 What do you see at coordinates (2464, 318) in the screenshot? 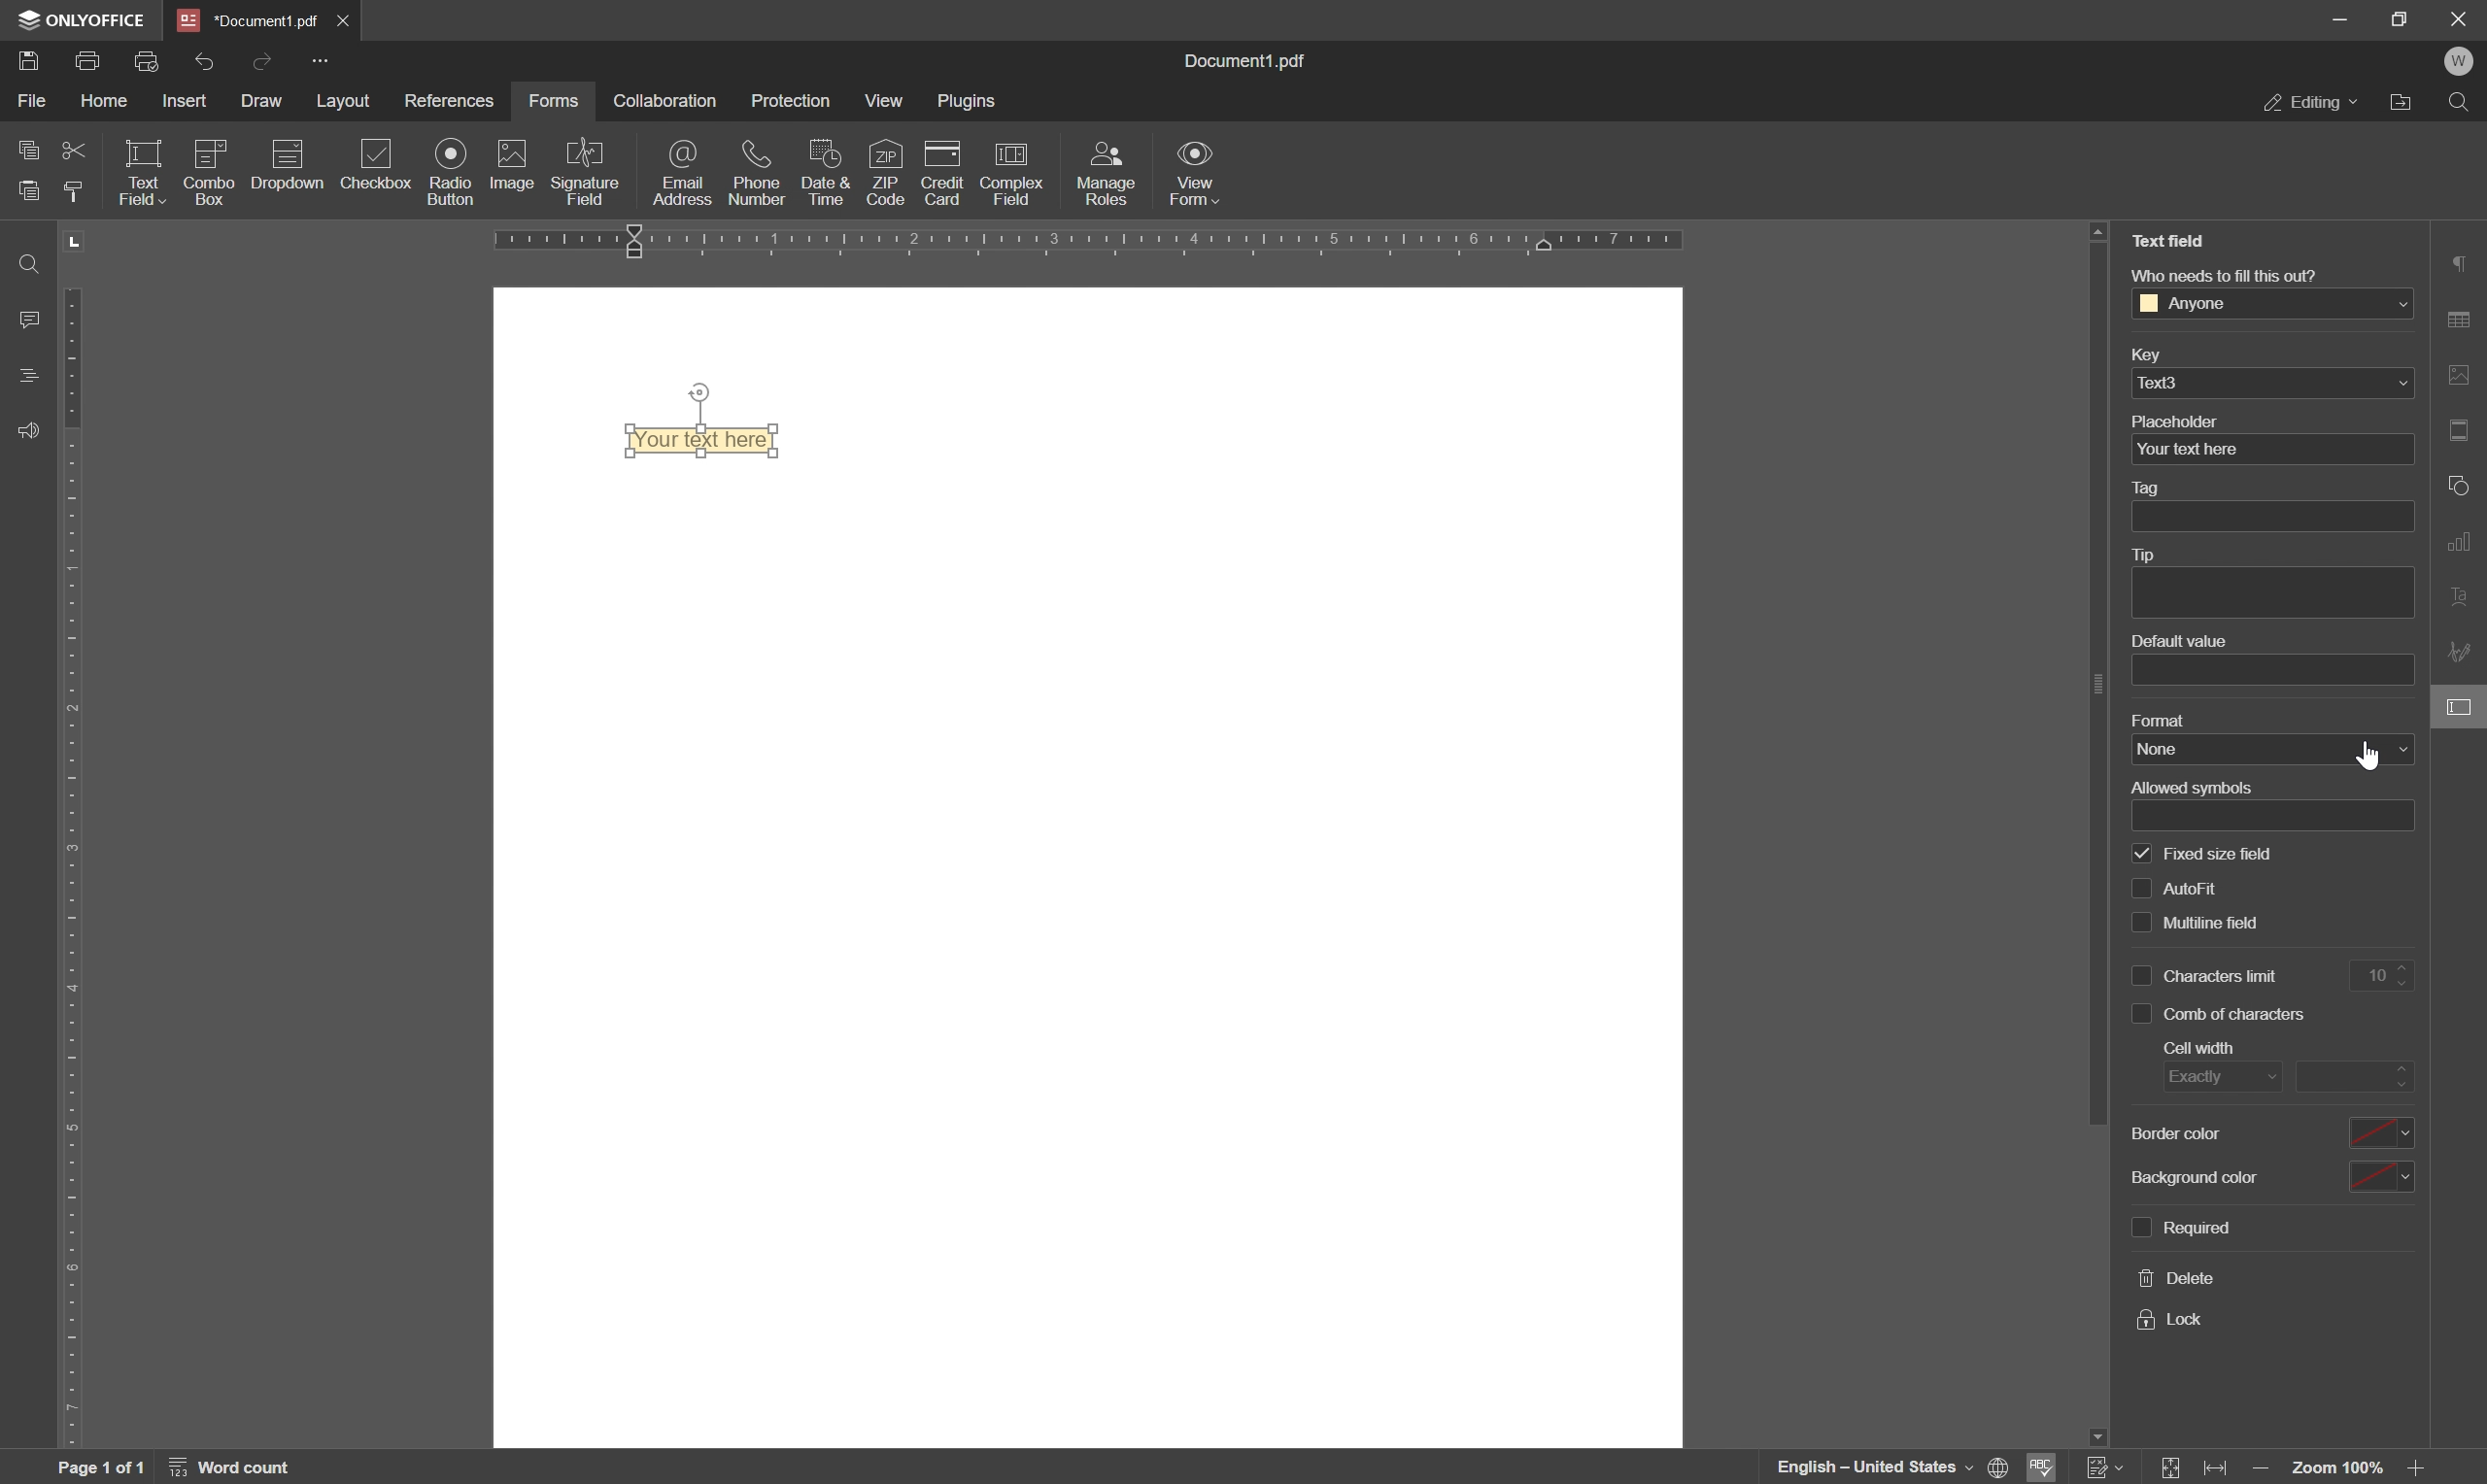
I see `table settings` at bounding box center [2464, 318].